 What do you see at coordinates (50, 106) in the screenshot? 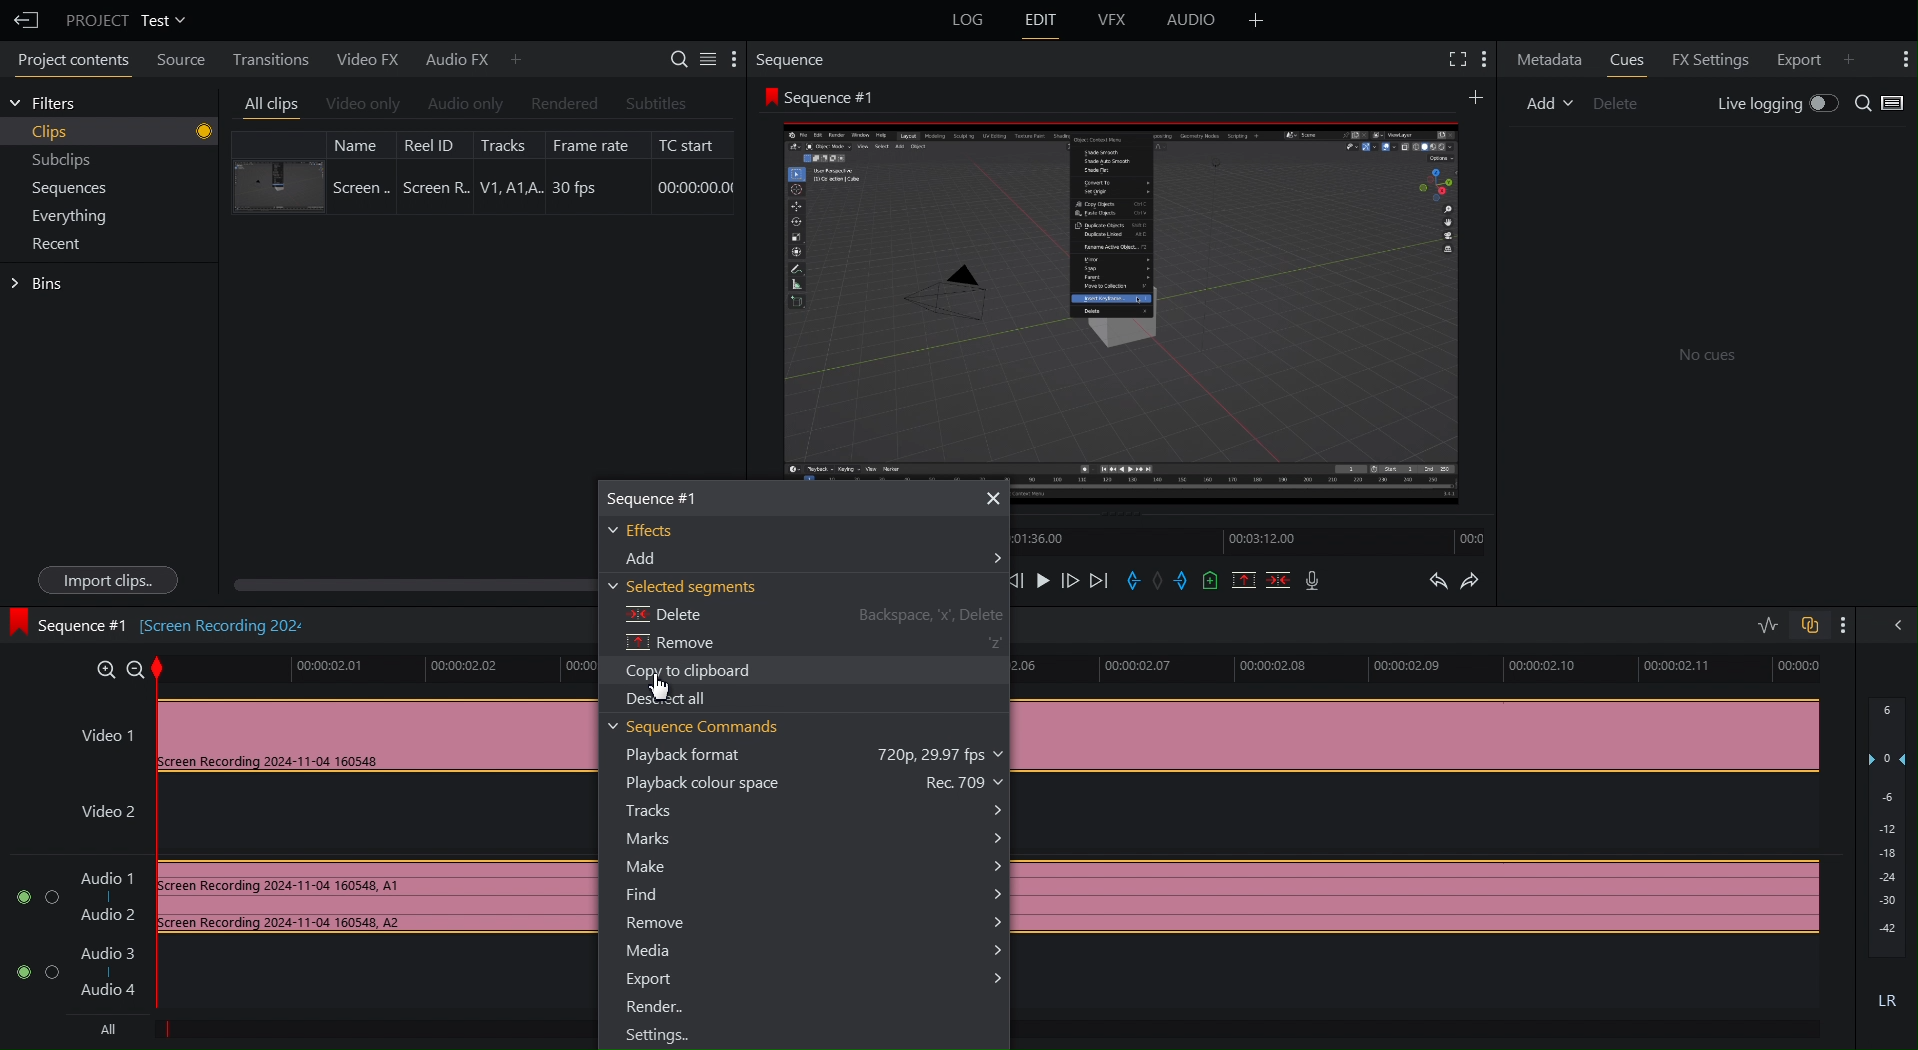
I see `Filters` at bounding box center [50, 106].